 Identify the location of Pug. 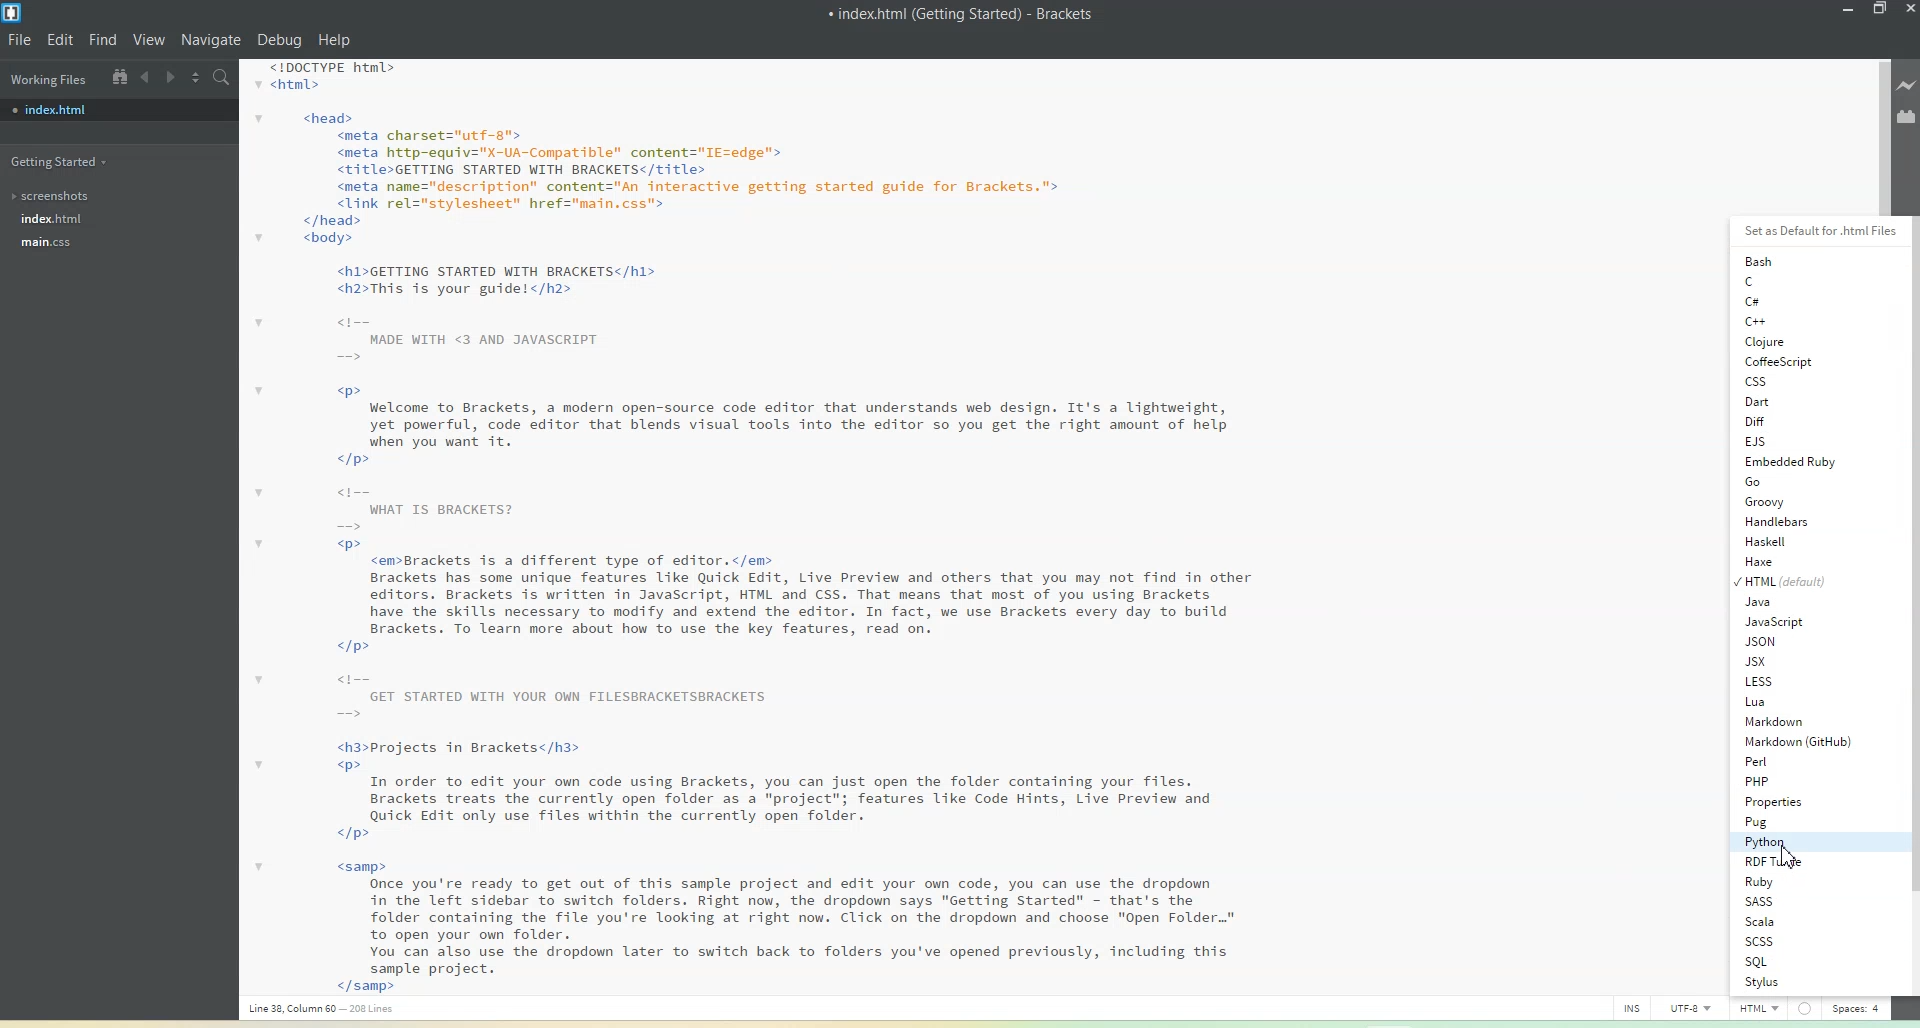
(1798, 821).